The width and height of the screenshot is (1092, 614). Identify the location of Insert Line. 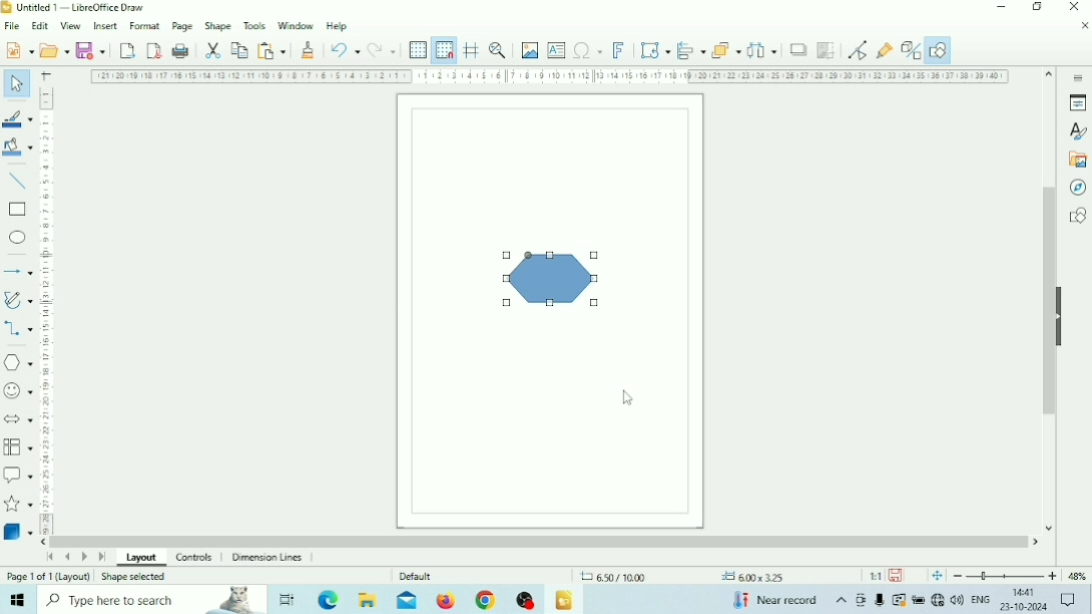
(18, 182).